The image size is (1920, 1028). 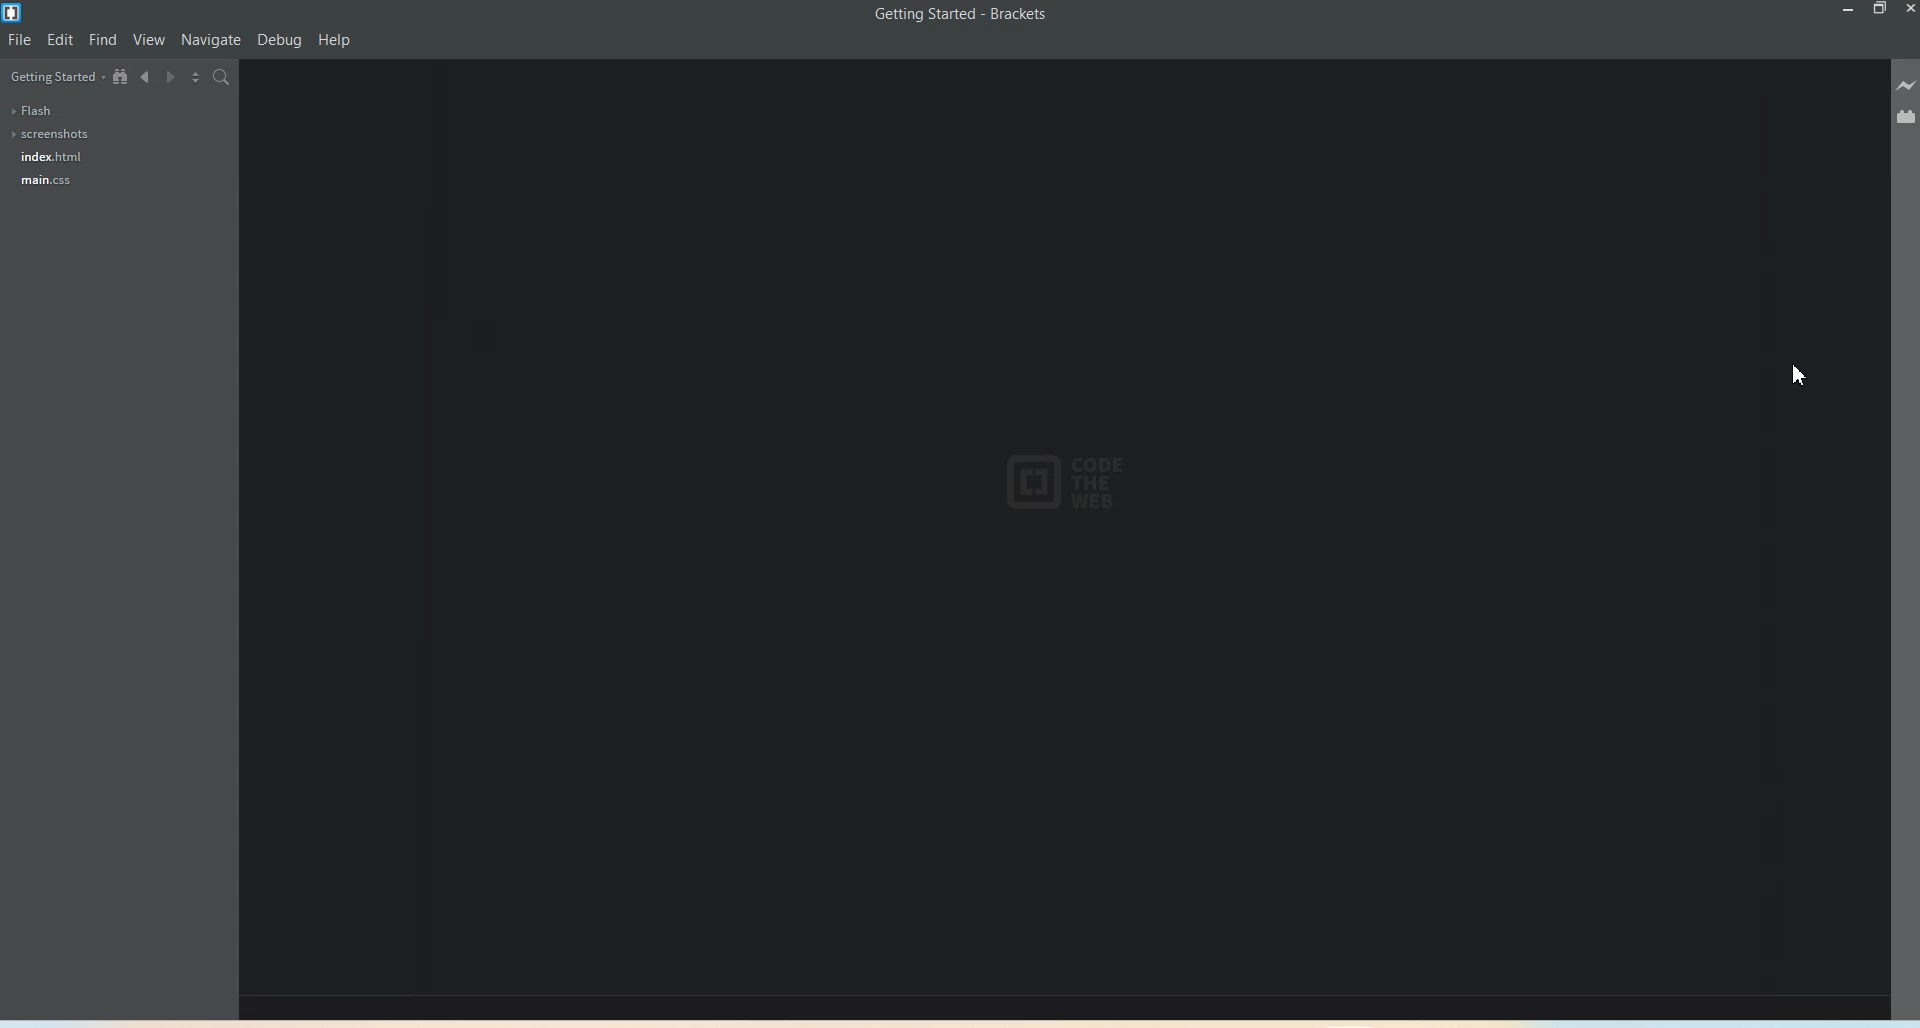 I want to click on Getting Started, so click(x=955, y=22).